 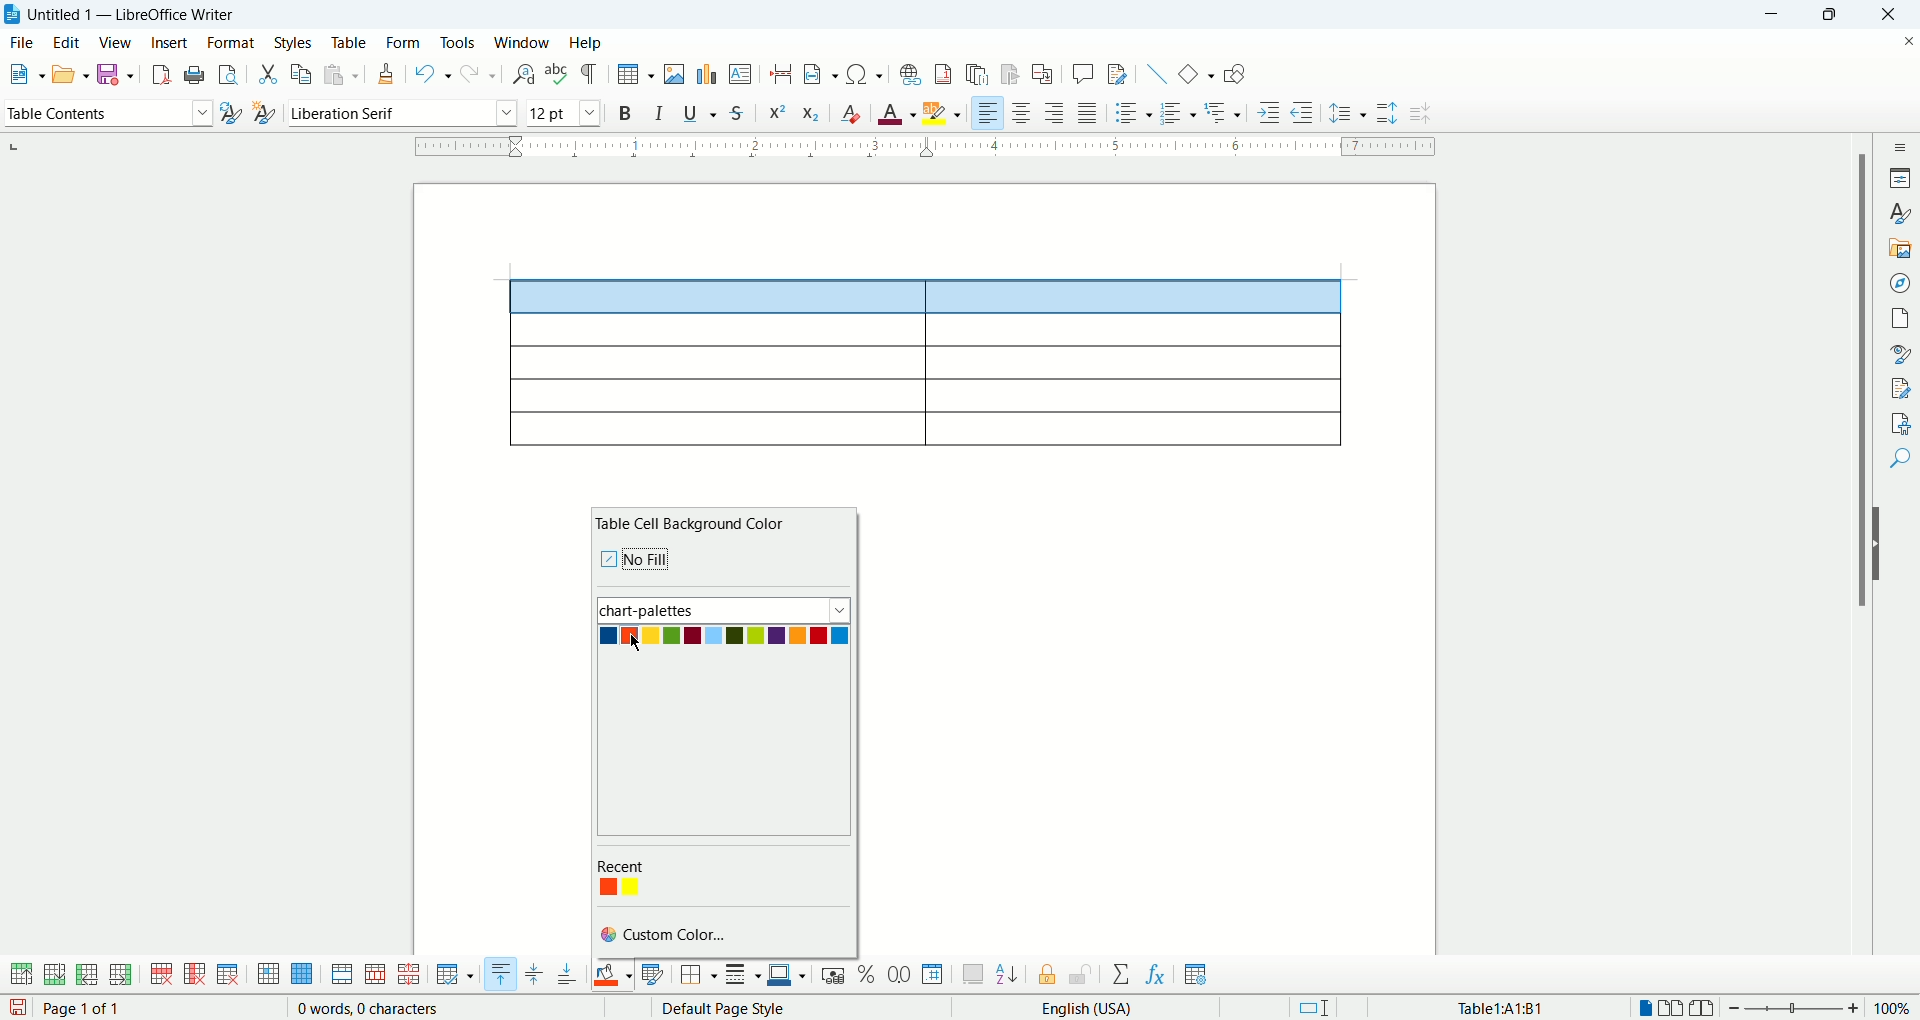 What do you see at coordinates (106, 110) in the screenshot?
I see `pragraph style` at bounding box center [106, 110].